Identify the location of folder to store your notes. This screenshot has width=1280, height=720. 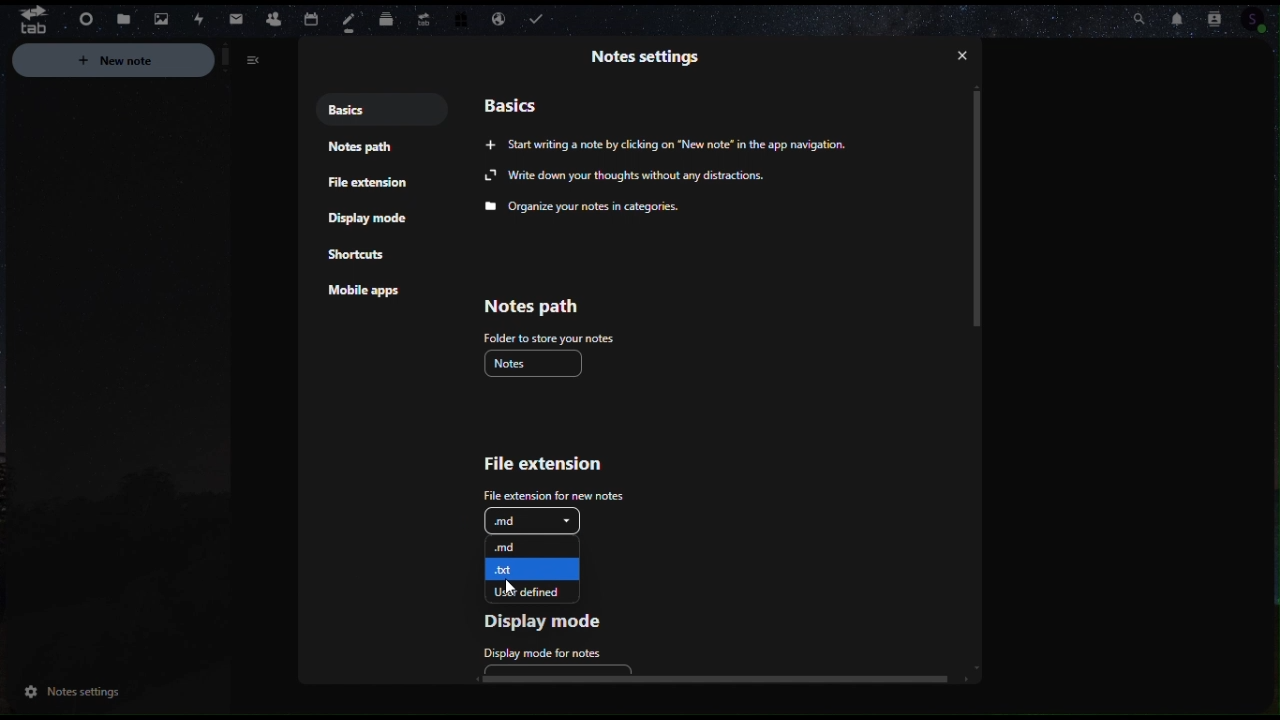
(548, 337).